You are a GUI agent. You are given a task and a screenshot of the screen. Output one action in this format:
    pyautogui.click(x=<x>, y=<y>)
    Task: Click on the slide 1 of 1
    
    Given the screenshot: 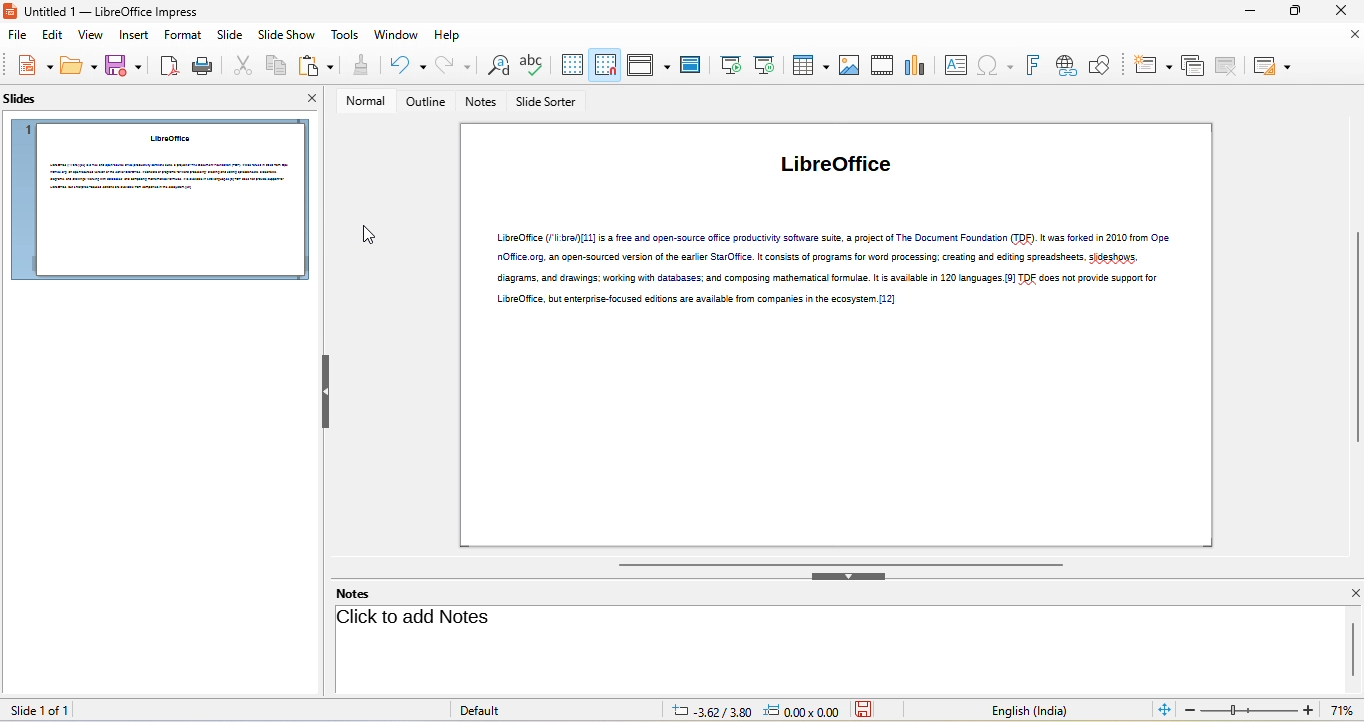 What is the action you would take?
    pyautogui.click(x=54, y=709)
    